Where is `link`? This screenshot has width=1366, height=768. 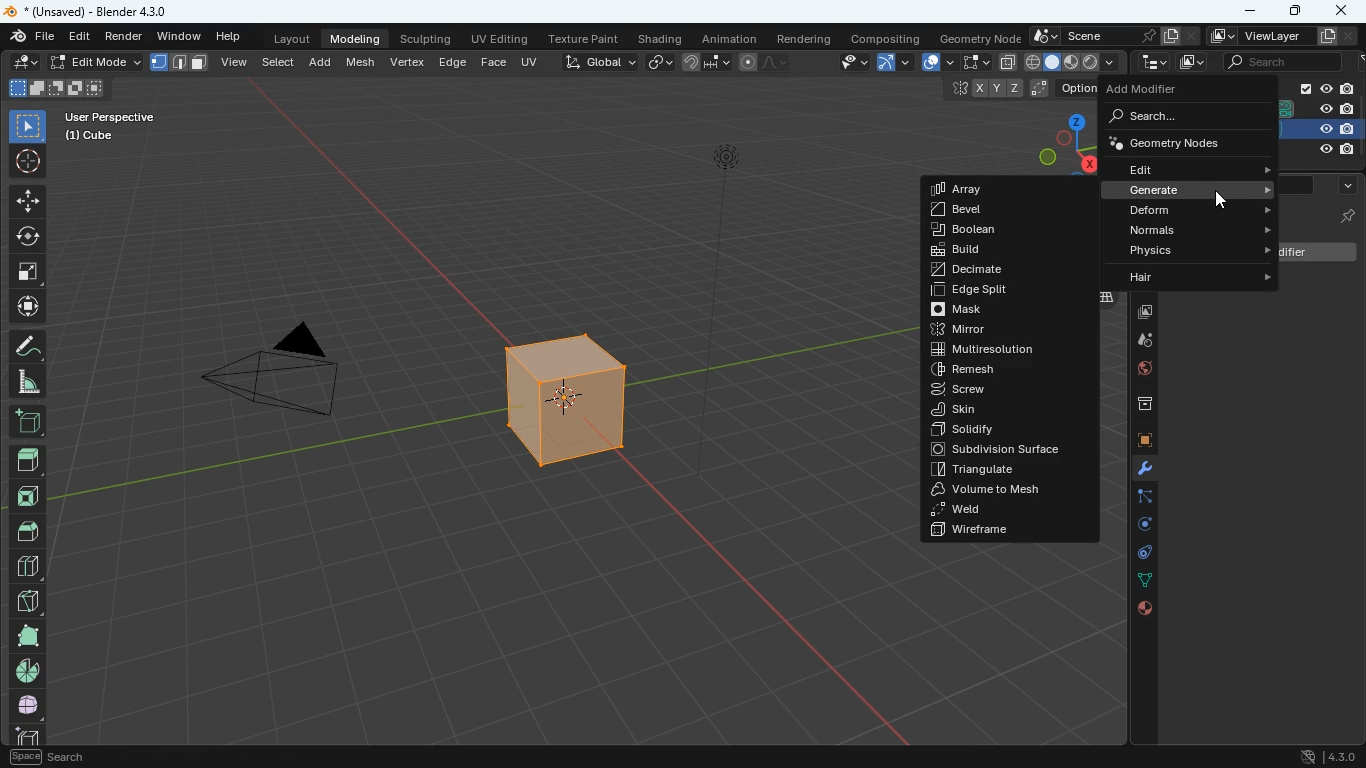 link is located at coordinates (661, 61).